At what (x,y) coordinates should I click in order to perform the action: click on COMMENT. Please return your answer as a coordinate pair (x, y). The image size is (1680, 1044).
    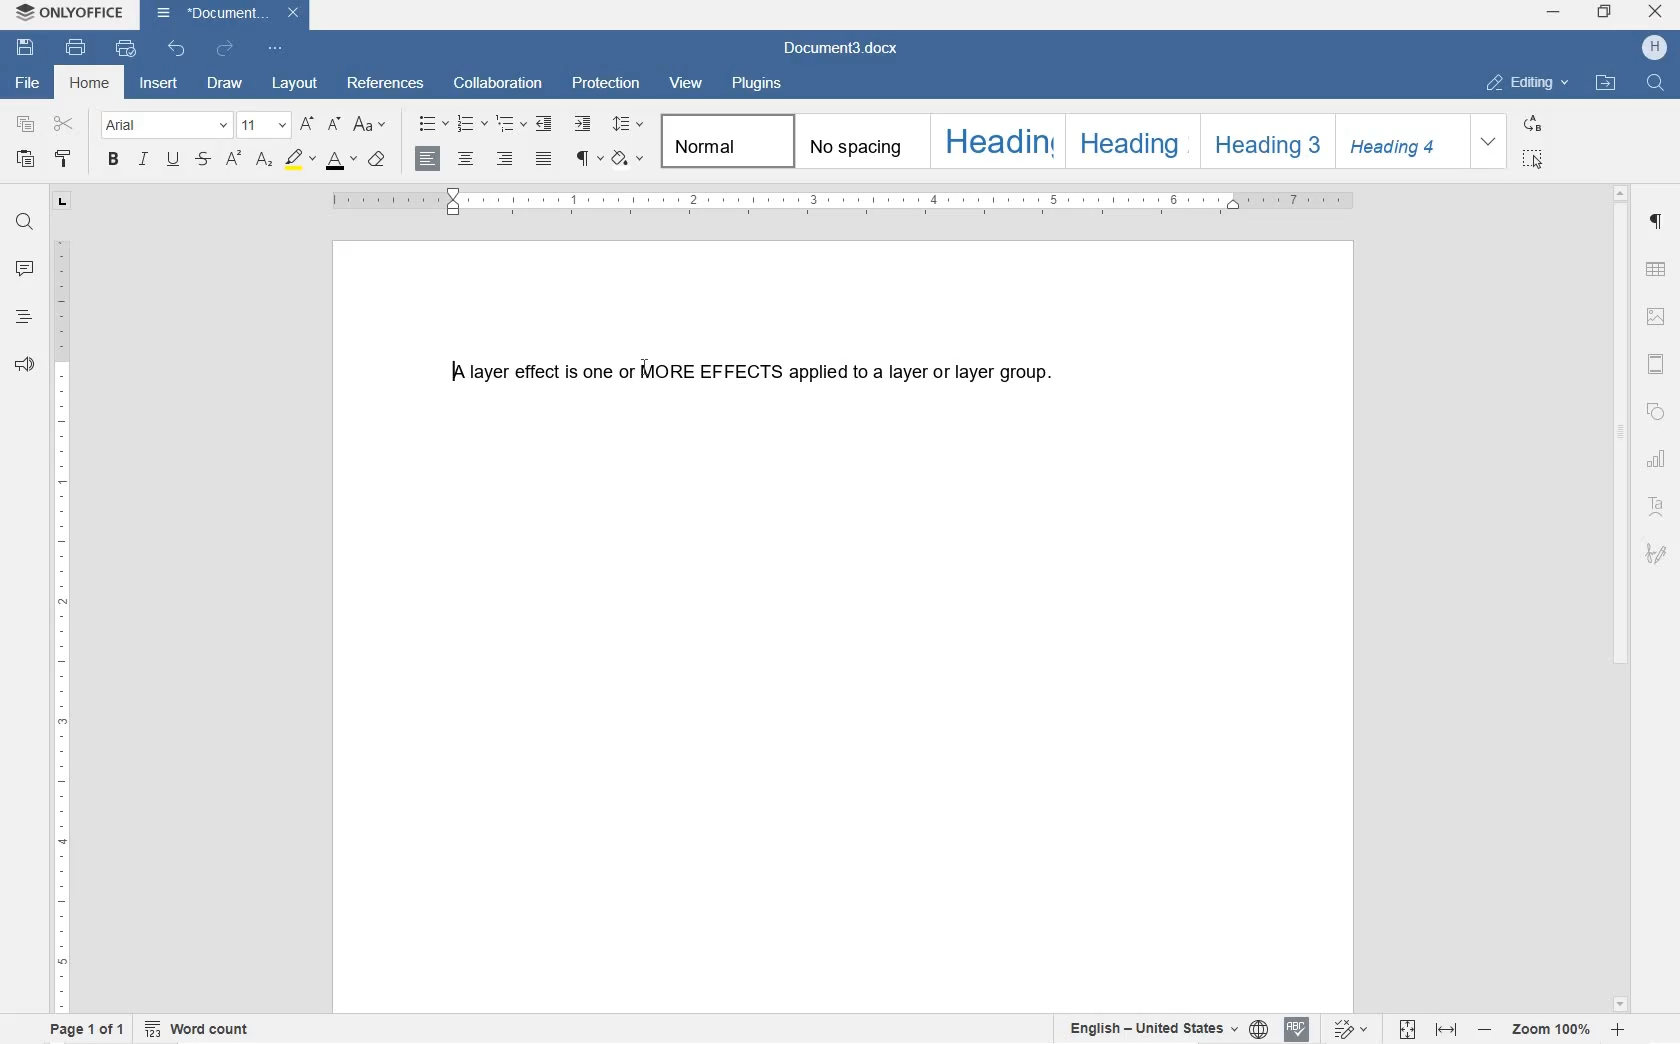
    Looking at the image, I should click on (25, 271).